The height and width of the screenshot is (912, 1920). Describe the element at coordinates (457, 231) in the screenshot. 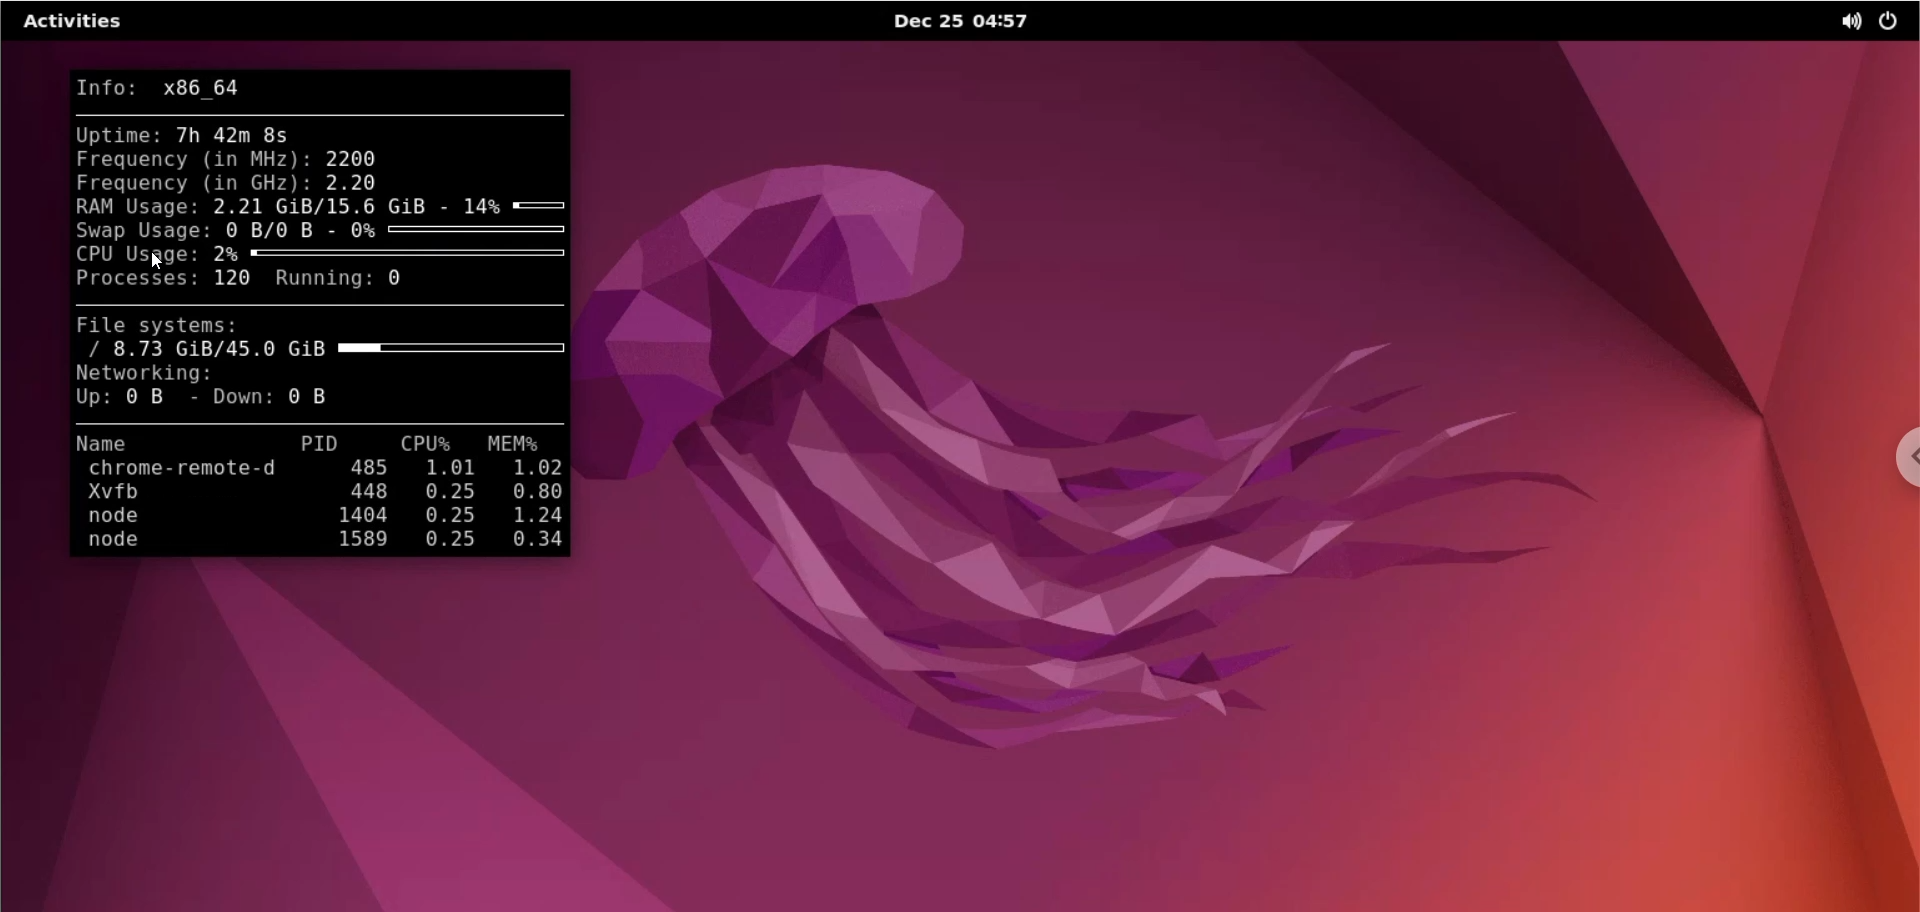

I see `0%` at that location.